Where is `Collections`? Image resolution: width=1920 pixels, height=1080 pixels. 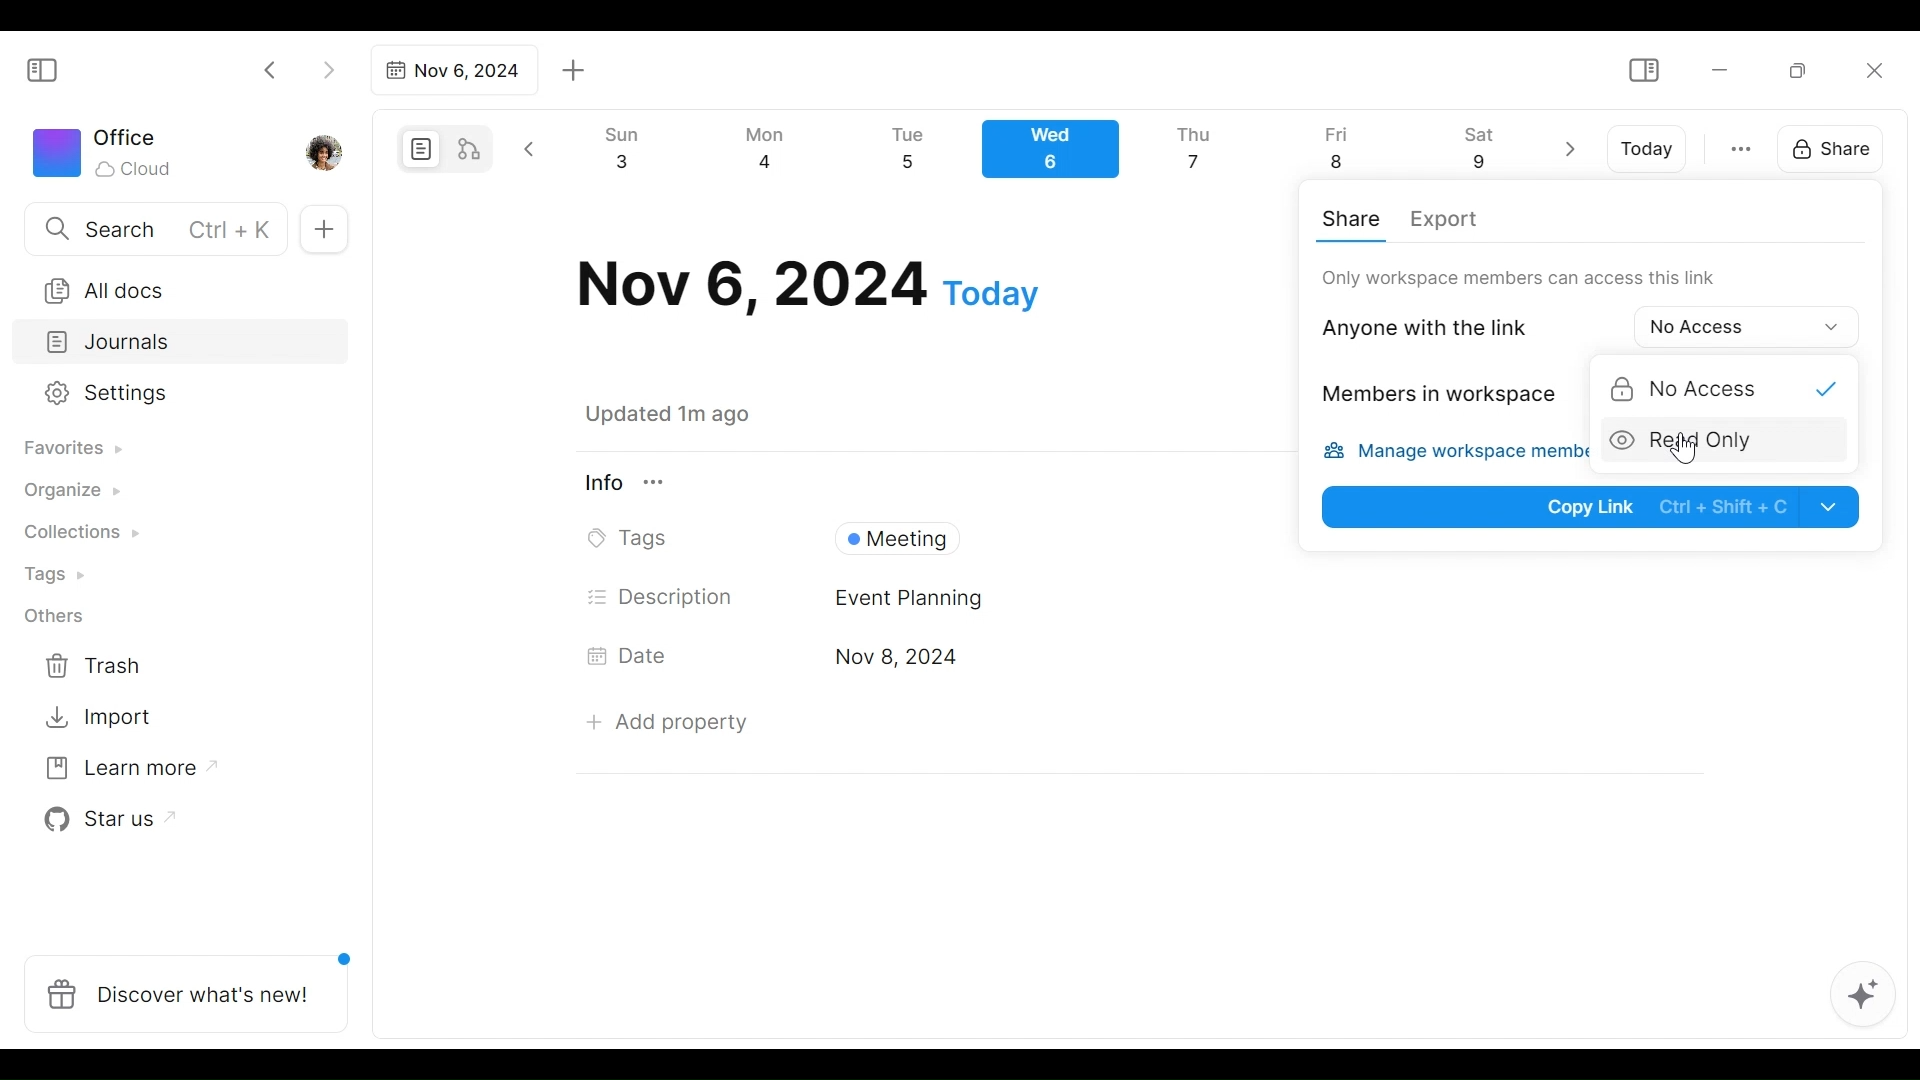
Collections is located at coordinates (79, 535).